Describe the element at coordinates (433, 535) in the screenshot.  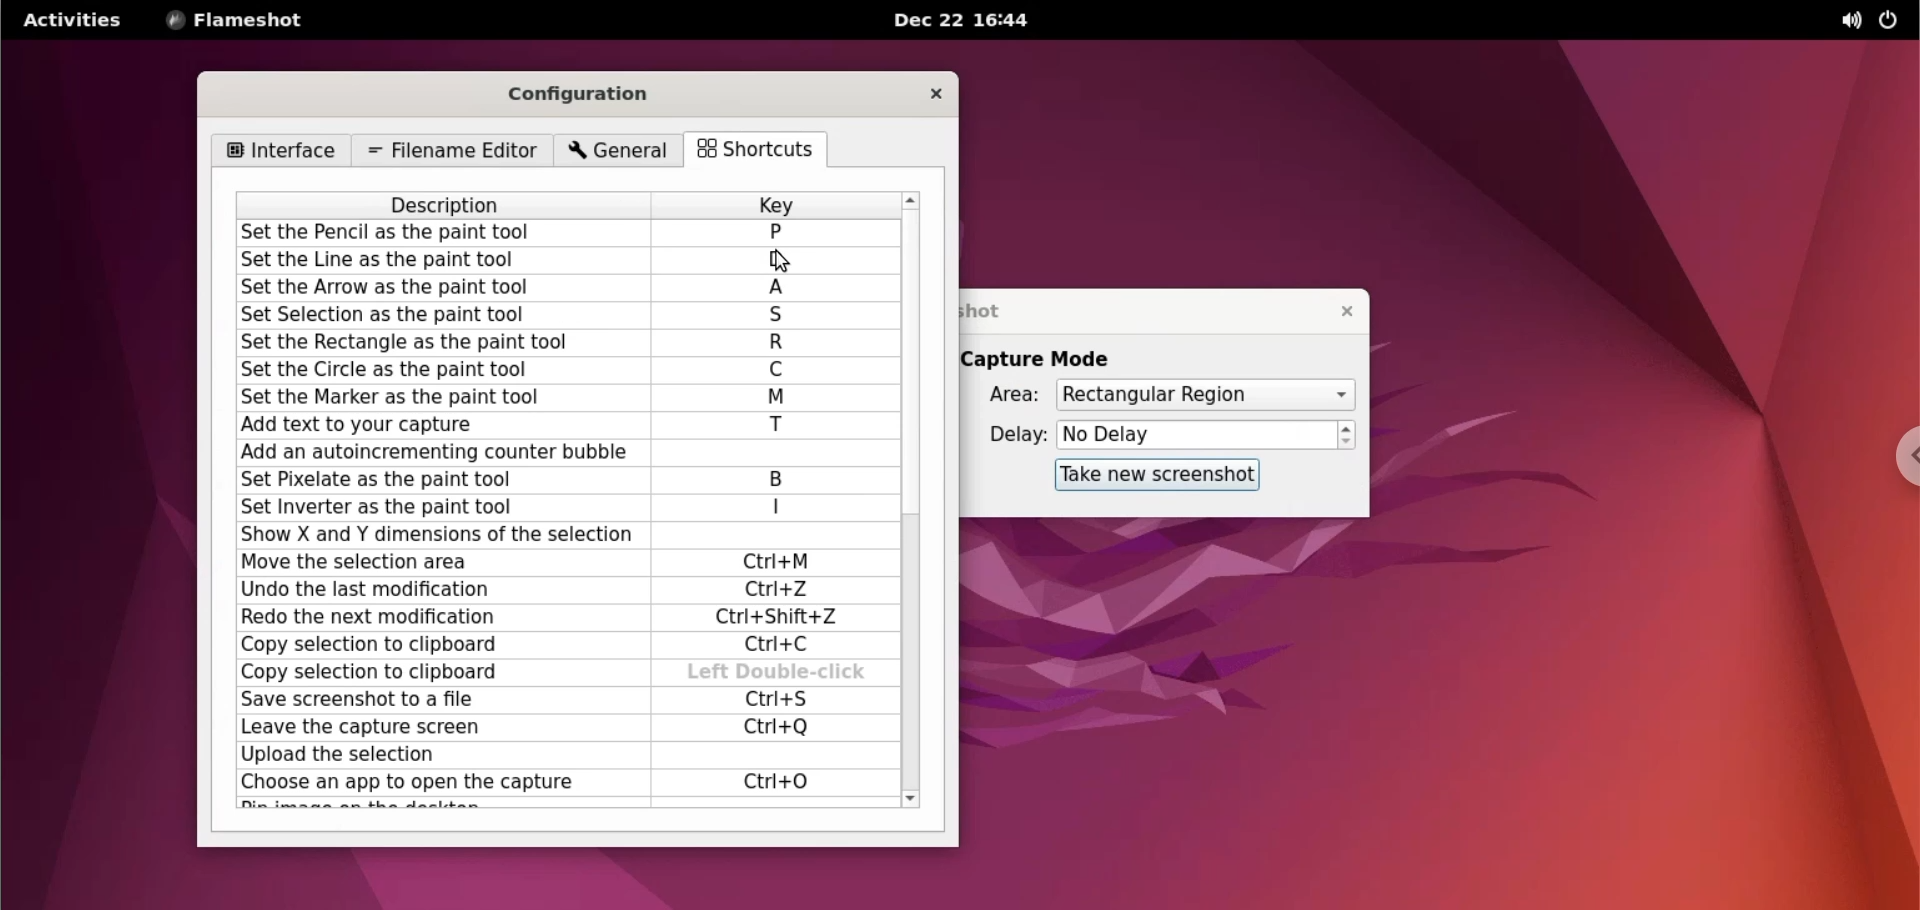
I see `show X and Y dimensions of the selection` at that location.